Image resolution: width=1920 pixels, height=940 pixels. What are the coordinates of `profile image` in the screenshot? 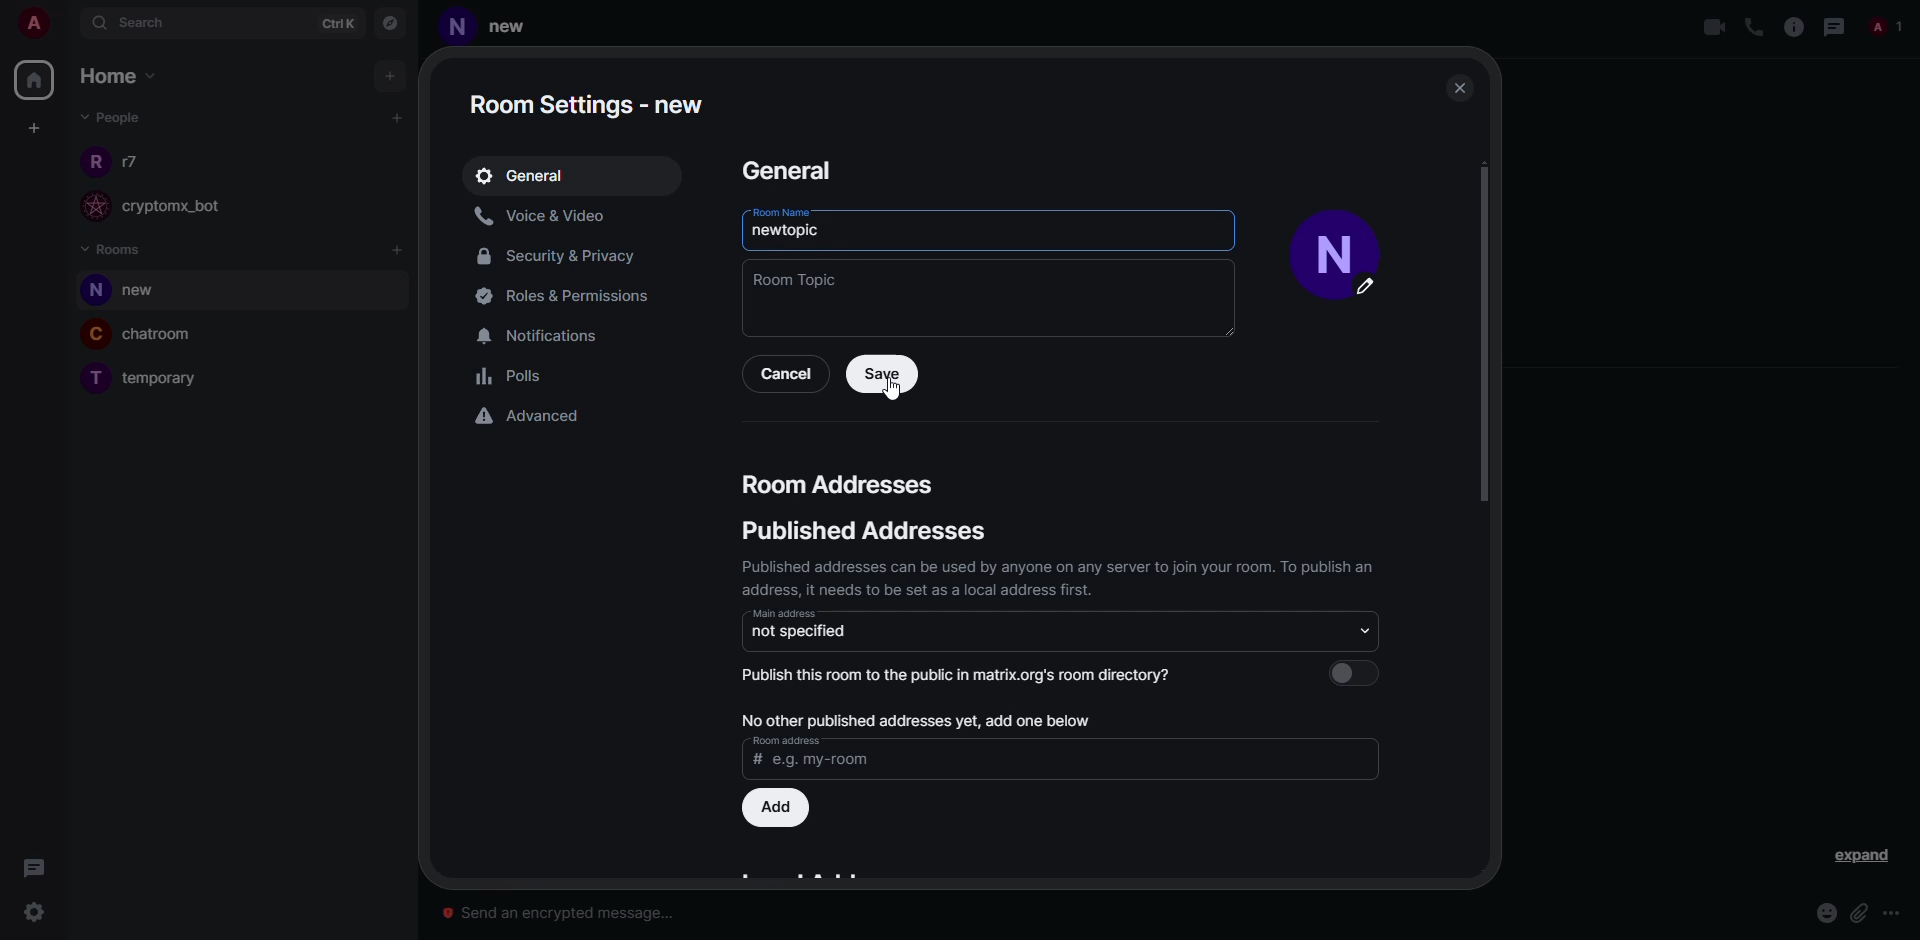 It's located at (91, 381).